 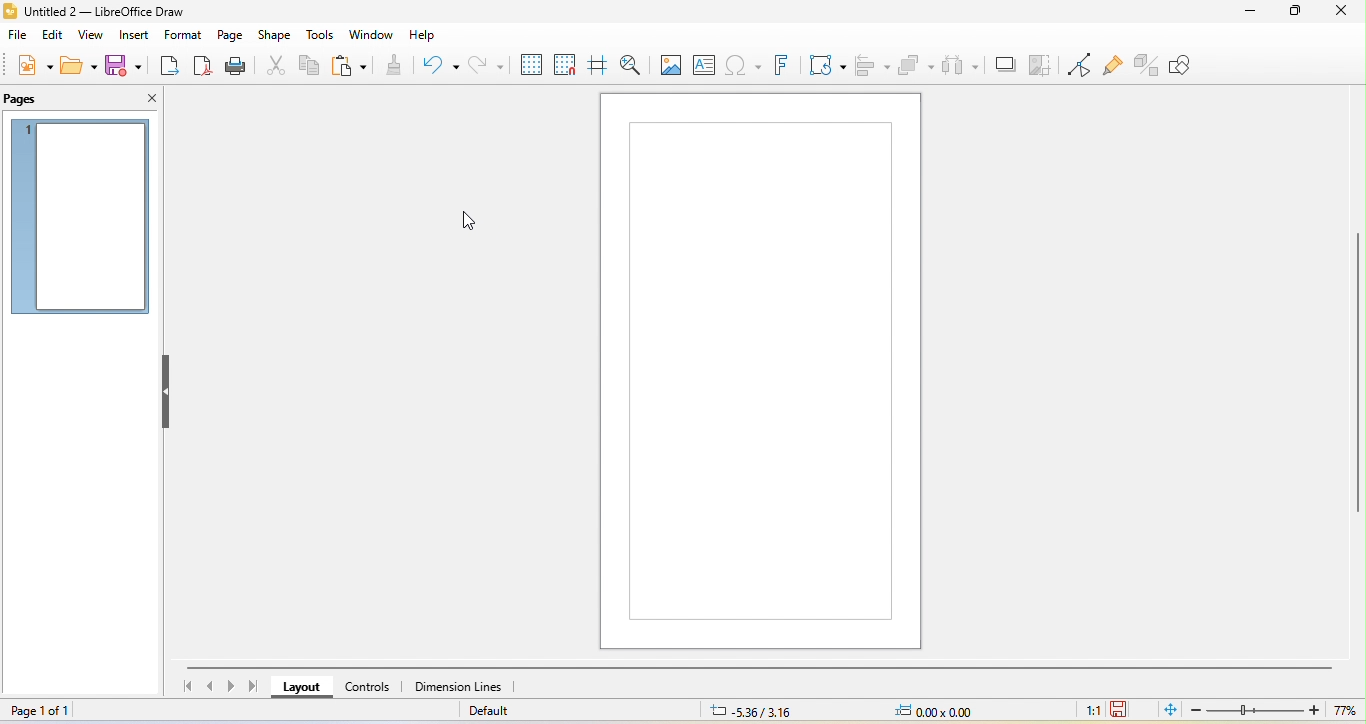 What do you see at coordinates (596, 66) in the screenshot?
I see `helpline while moving` at bounding box center [596, 66].